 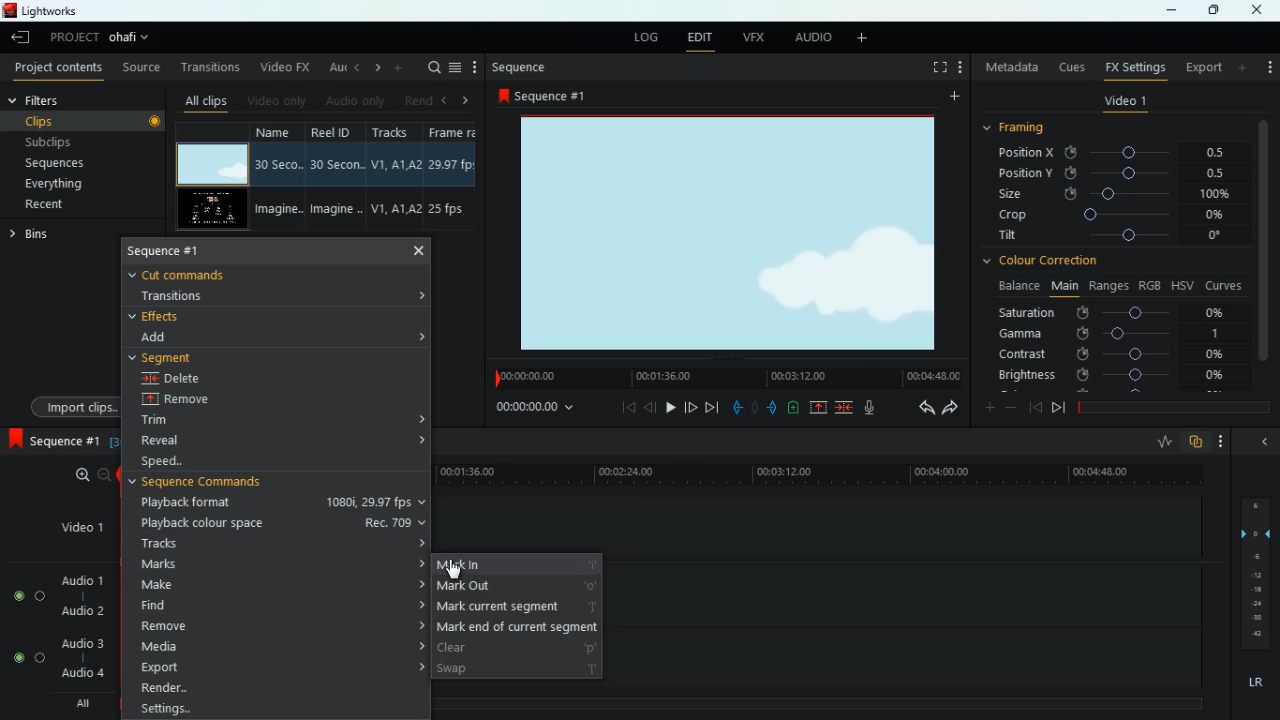 What do you see at coordinates (414, 100) in the screenshot?
I see `rend` at bounding box center [414, 100].